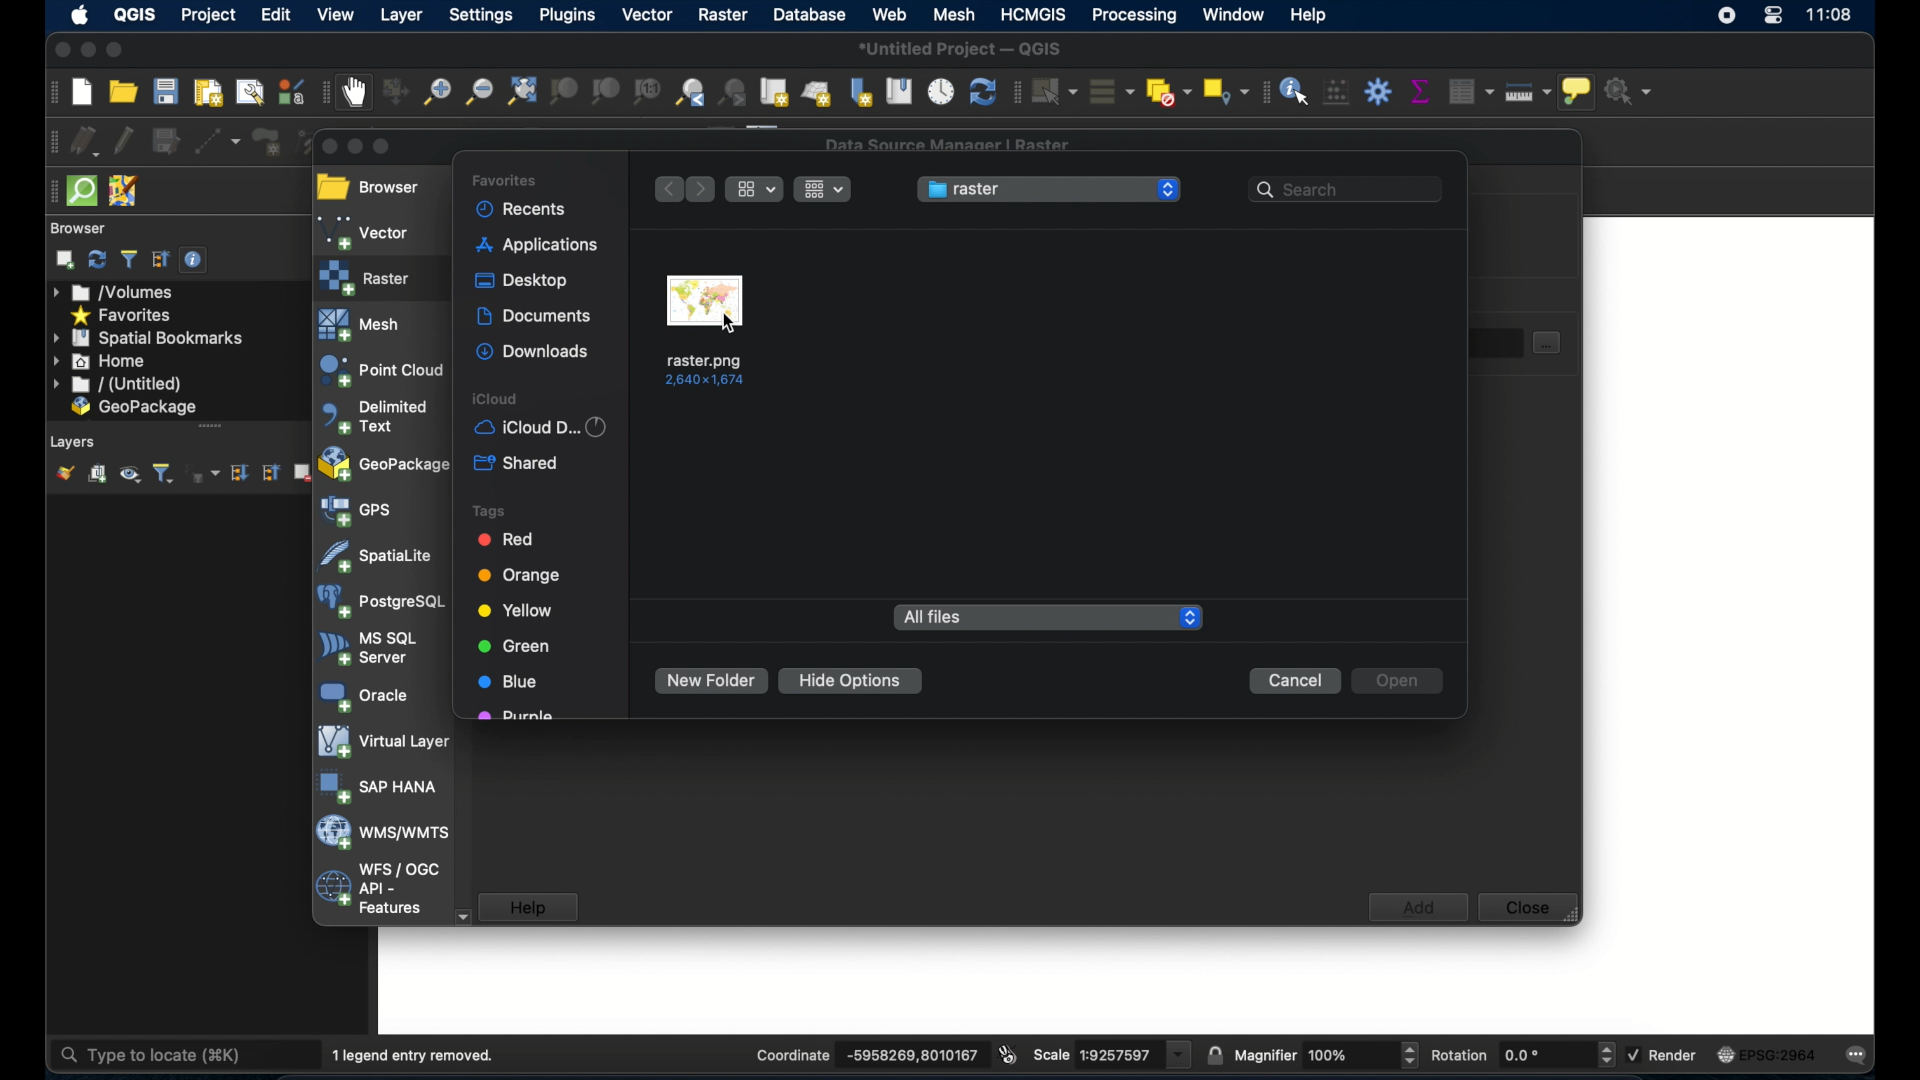  What do you see at coordinates (521, 209) in the screenshot?
I see `recents` at bounding box center [521, 209].